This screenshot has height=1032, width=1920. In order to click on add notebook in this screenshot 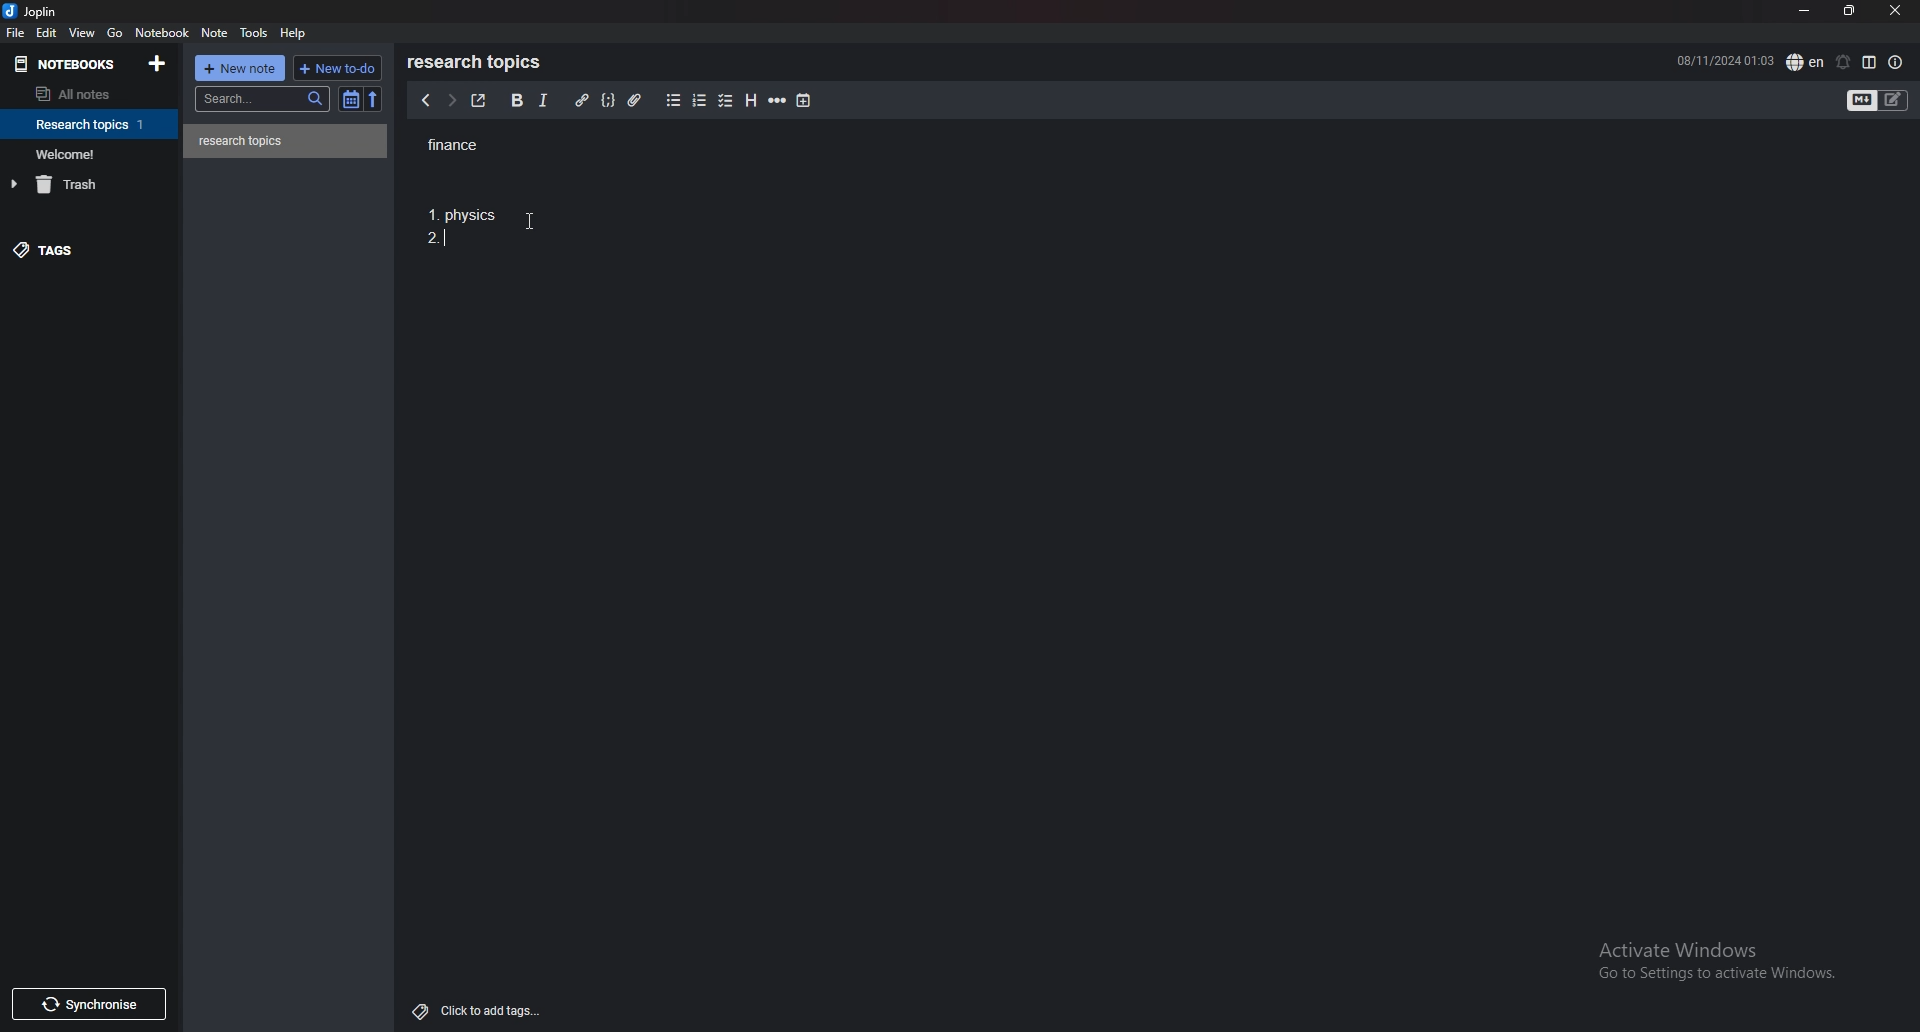, I will do `click(156, 63)`.